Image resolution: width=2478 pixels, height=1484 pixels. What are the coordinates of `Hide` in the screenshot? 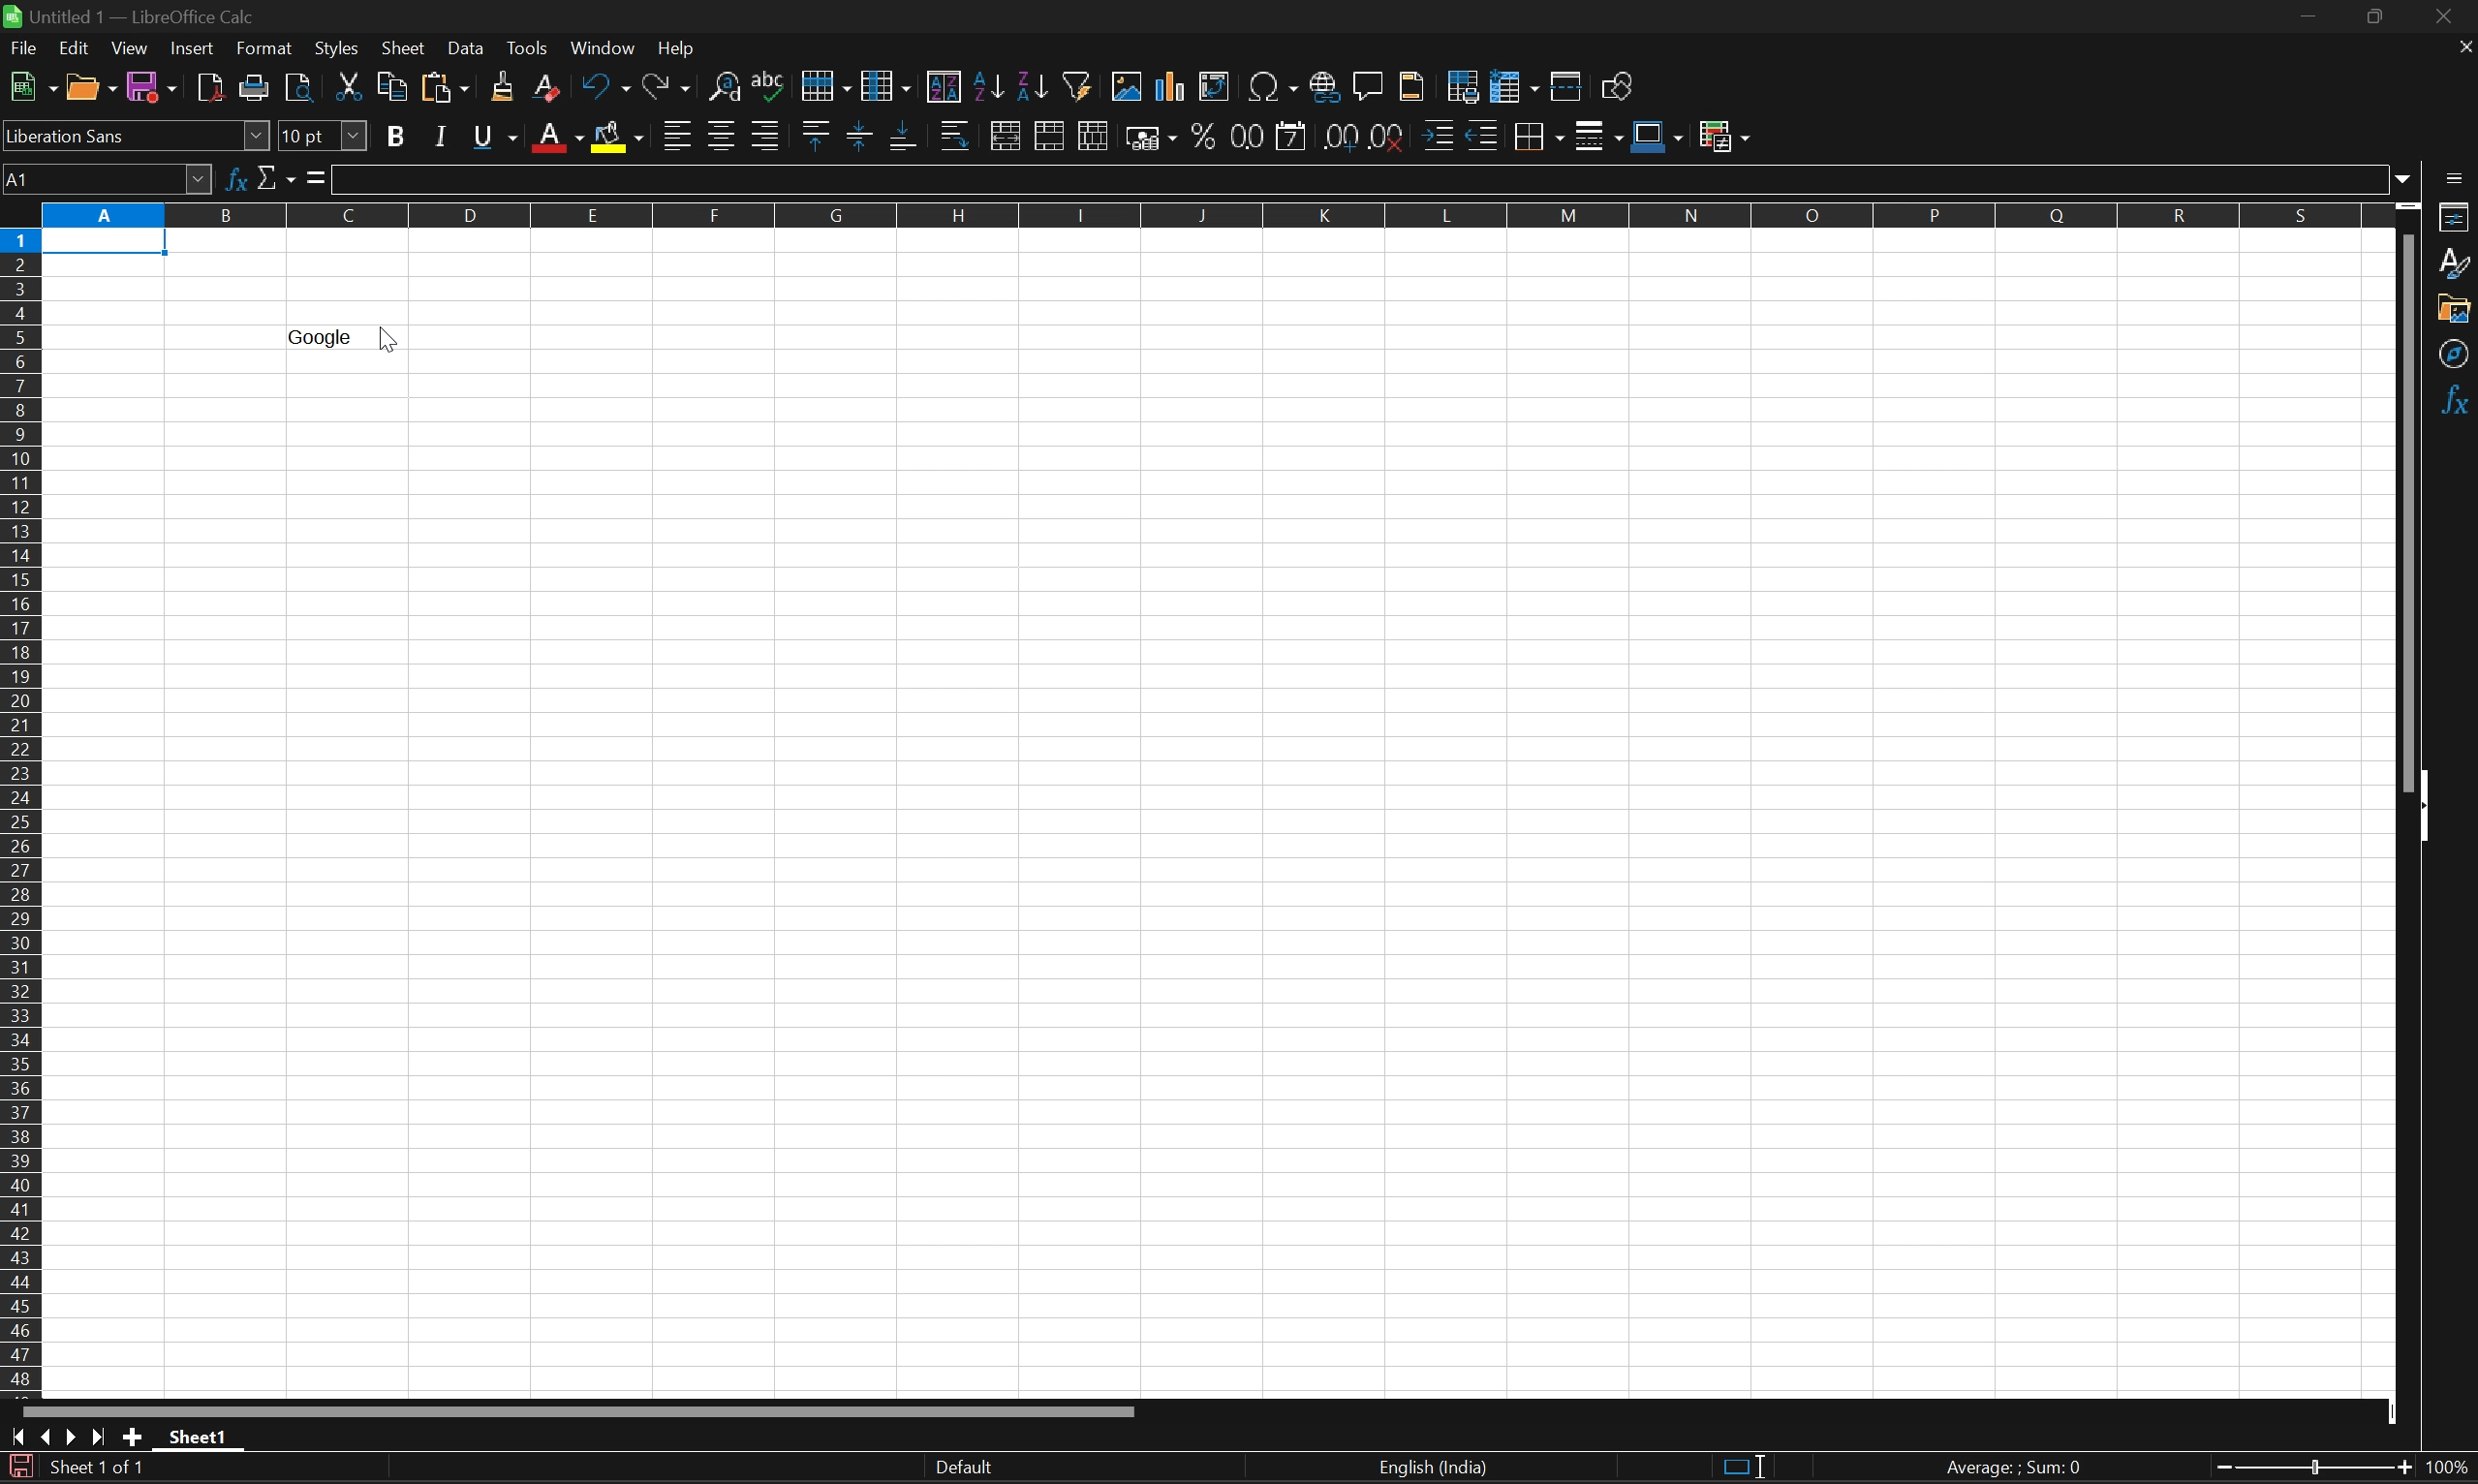 It's located at (2430, 807).